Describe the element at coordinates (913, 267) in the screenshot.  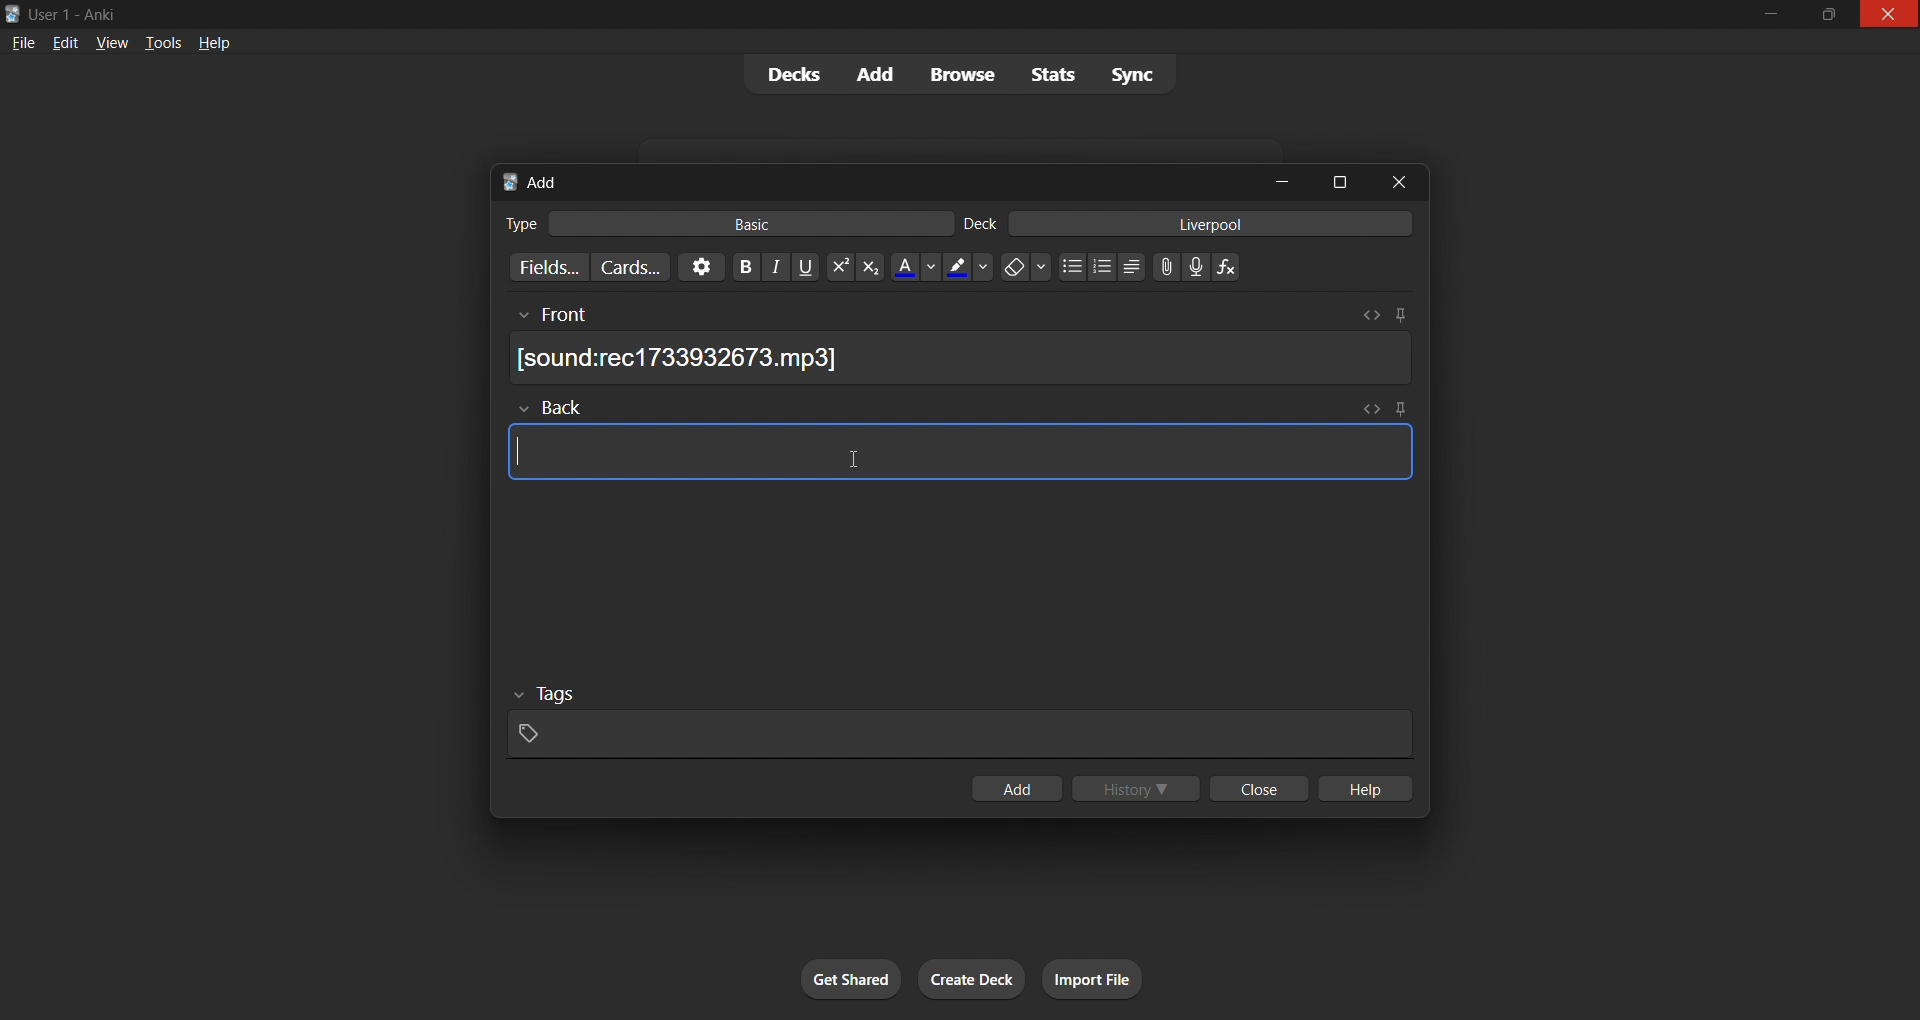
I see `text color` at that location.